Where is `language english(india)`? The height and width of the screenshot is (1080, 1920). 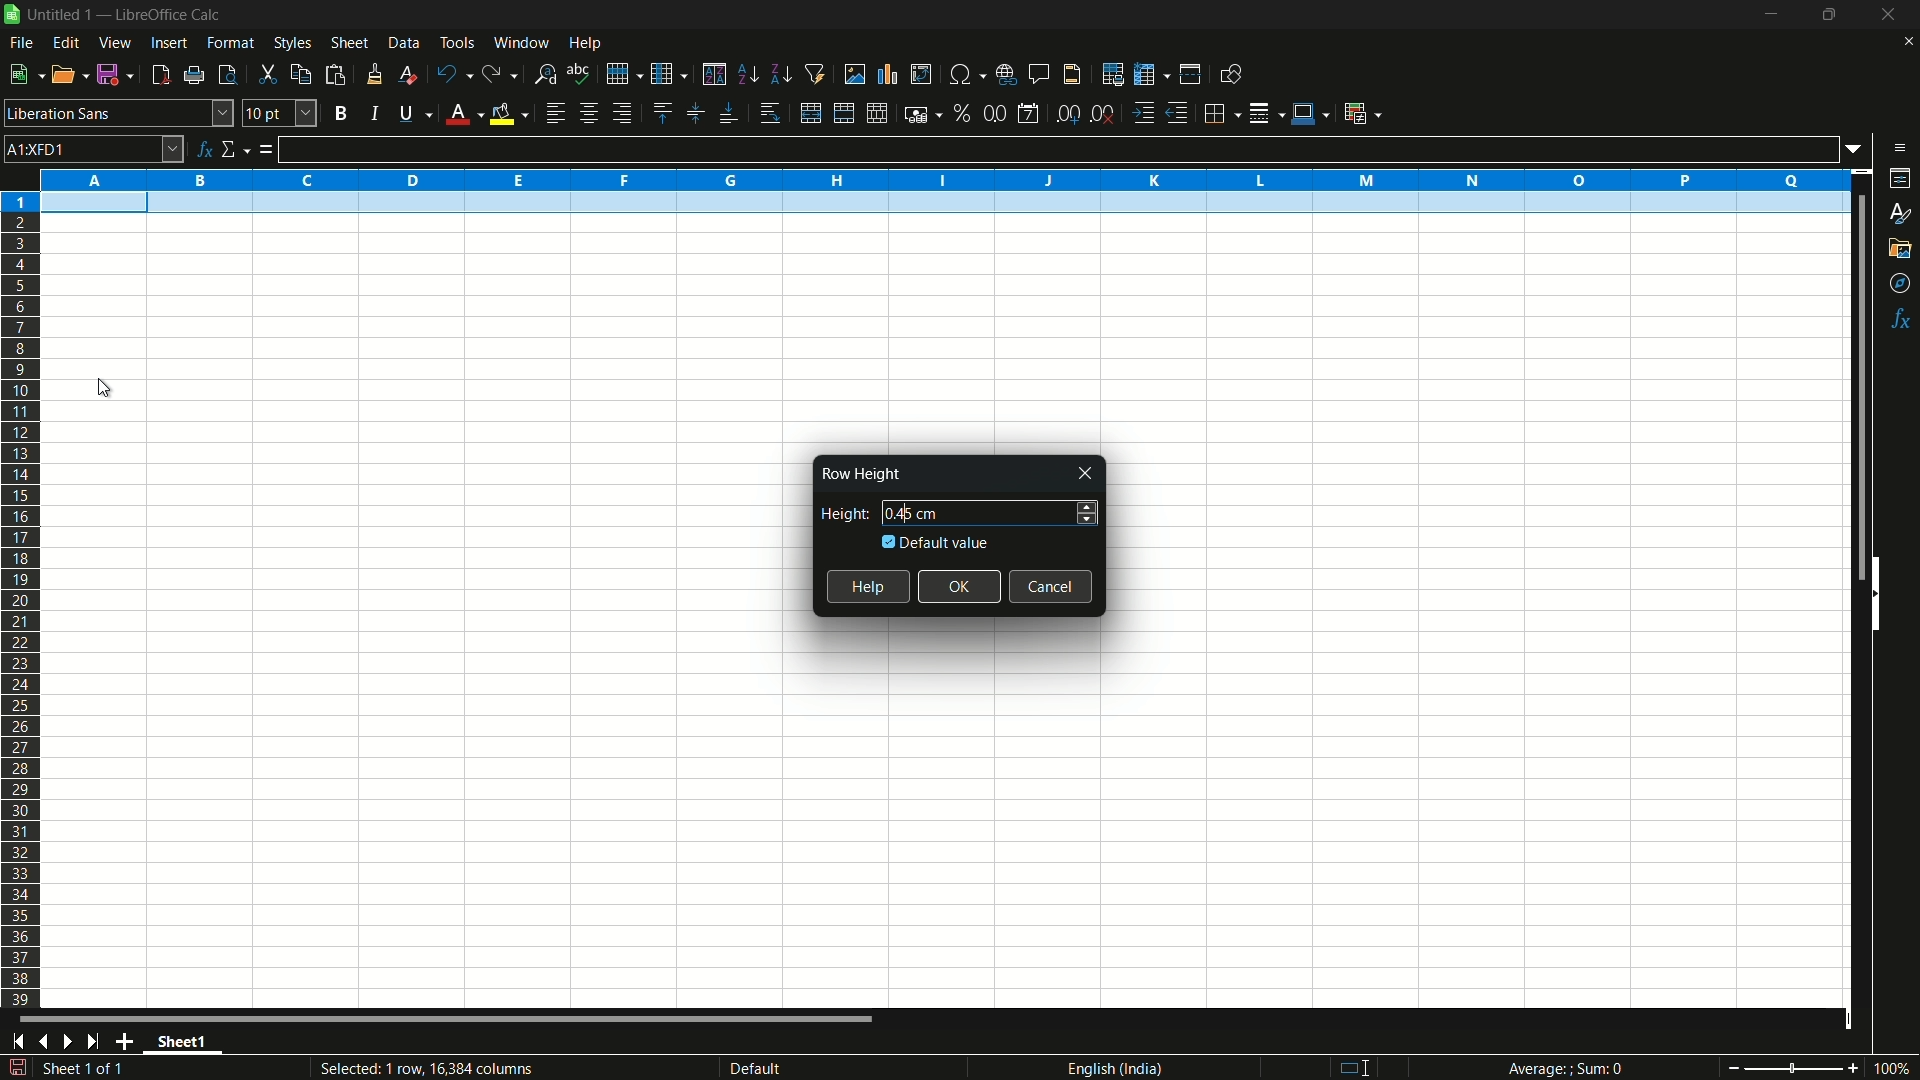
language english(india) is located at coordinates (1109, 1068).